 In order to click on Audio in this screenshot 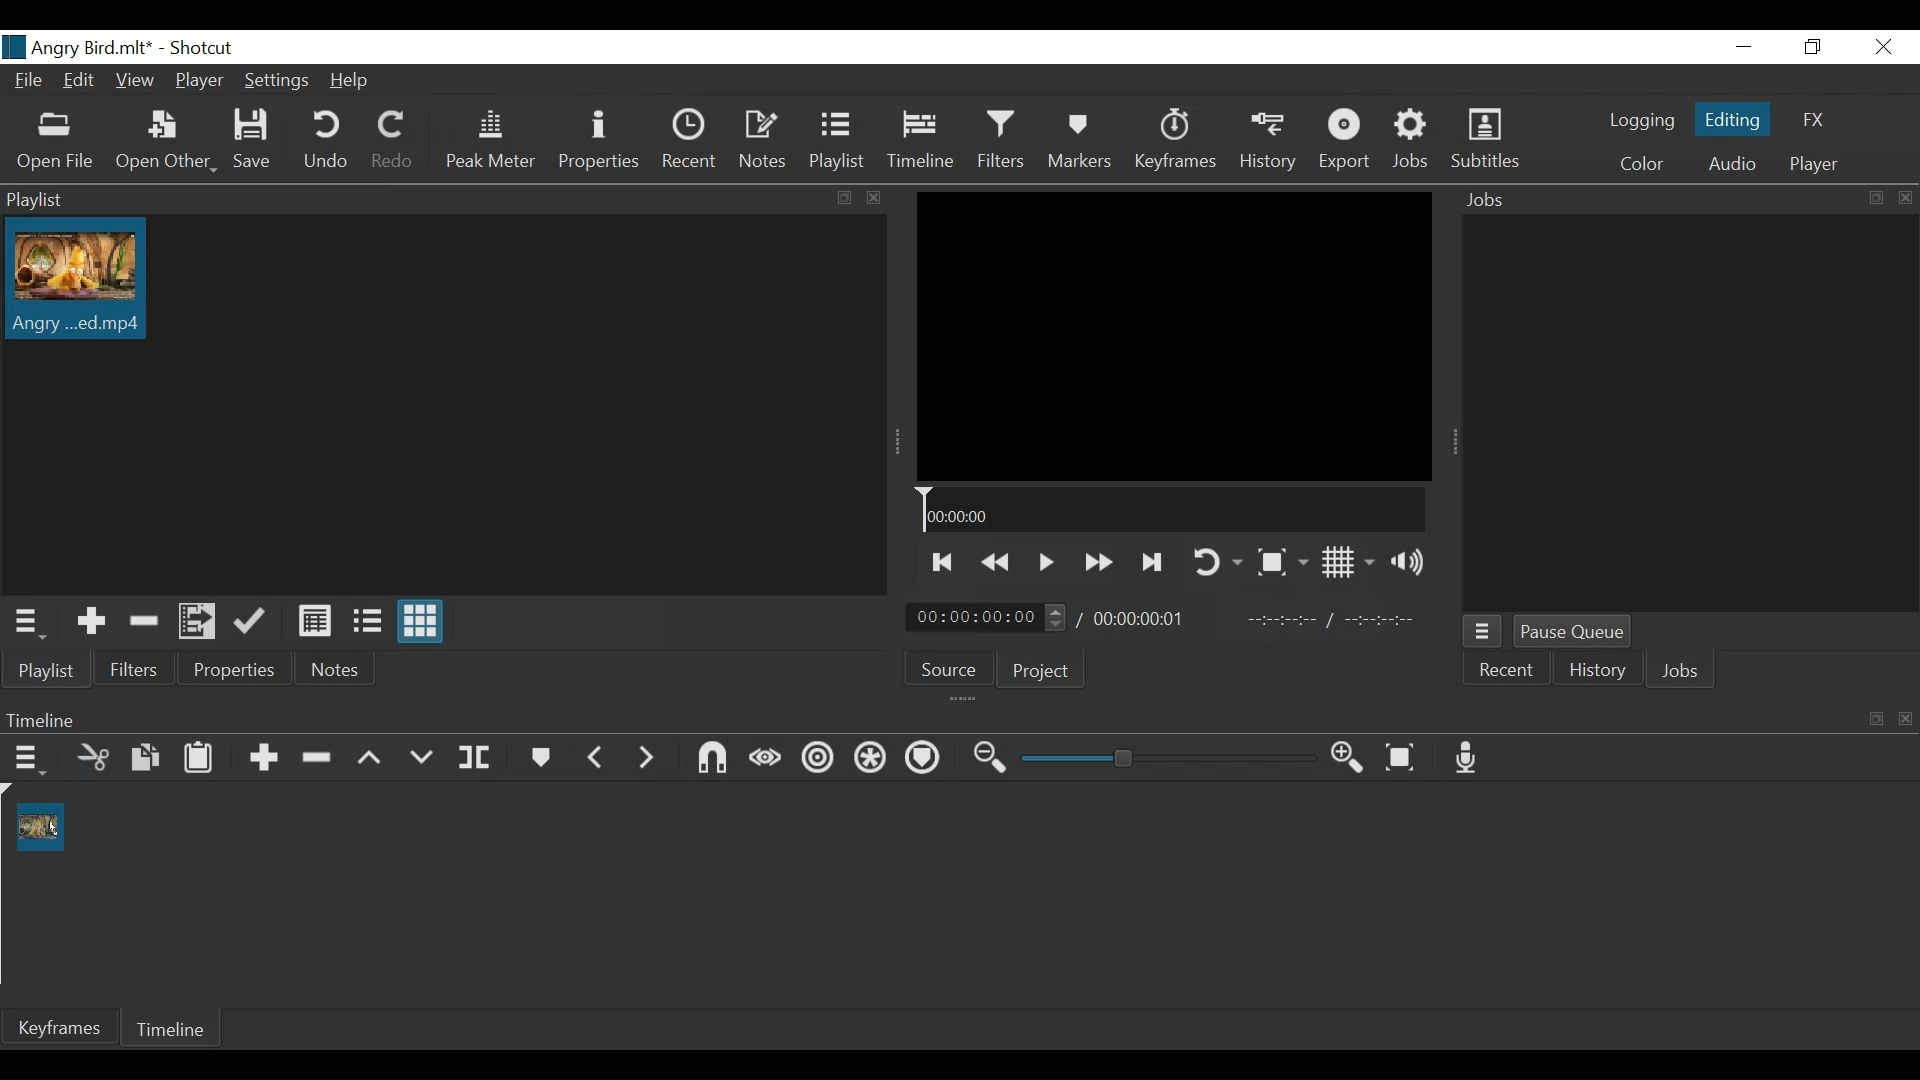, I will do `click(1730, 164)`.